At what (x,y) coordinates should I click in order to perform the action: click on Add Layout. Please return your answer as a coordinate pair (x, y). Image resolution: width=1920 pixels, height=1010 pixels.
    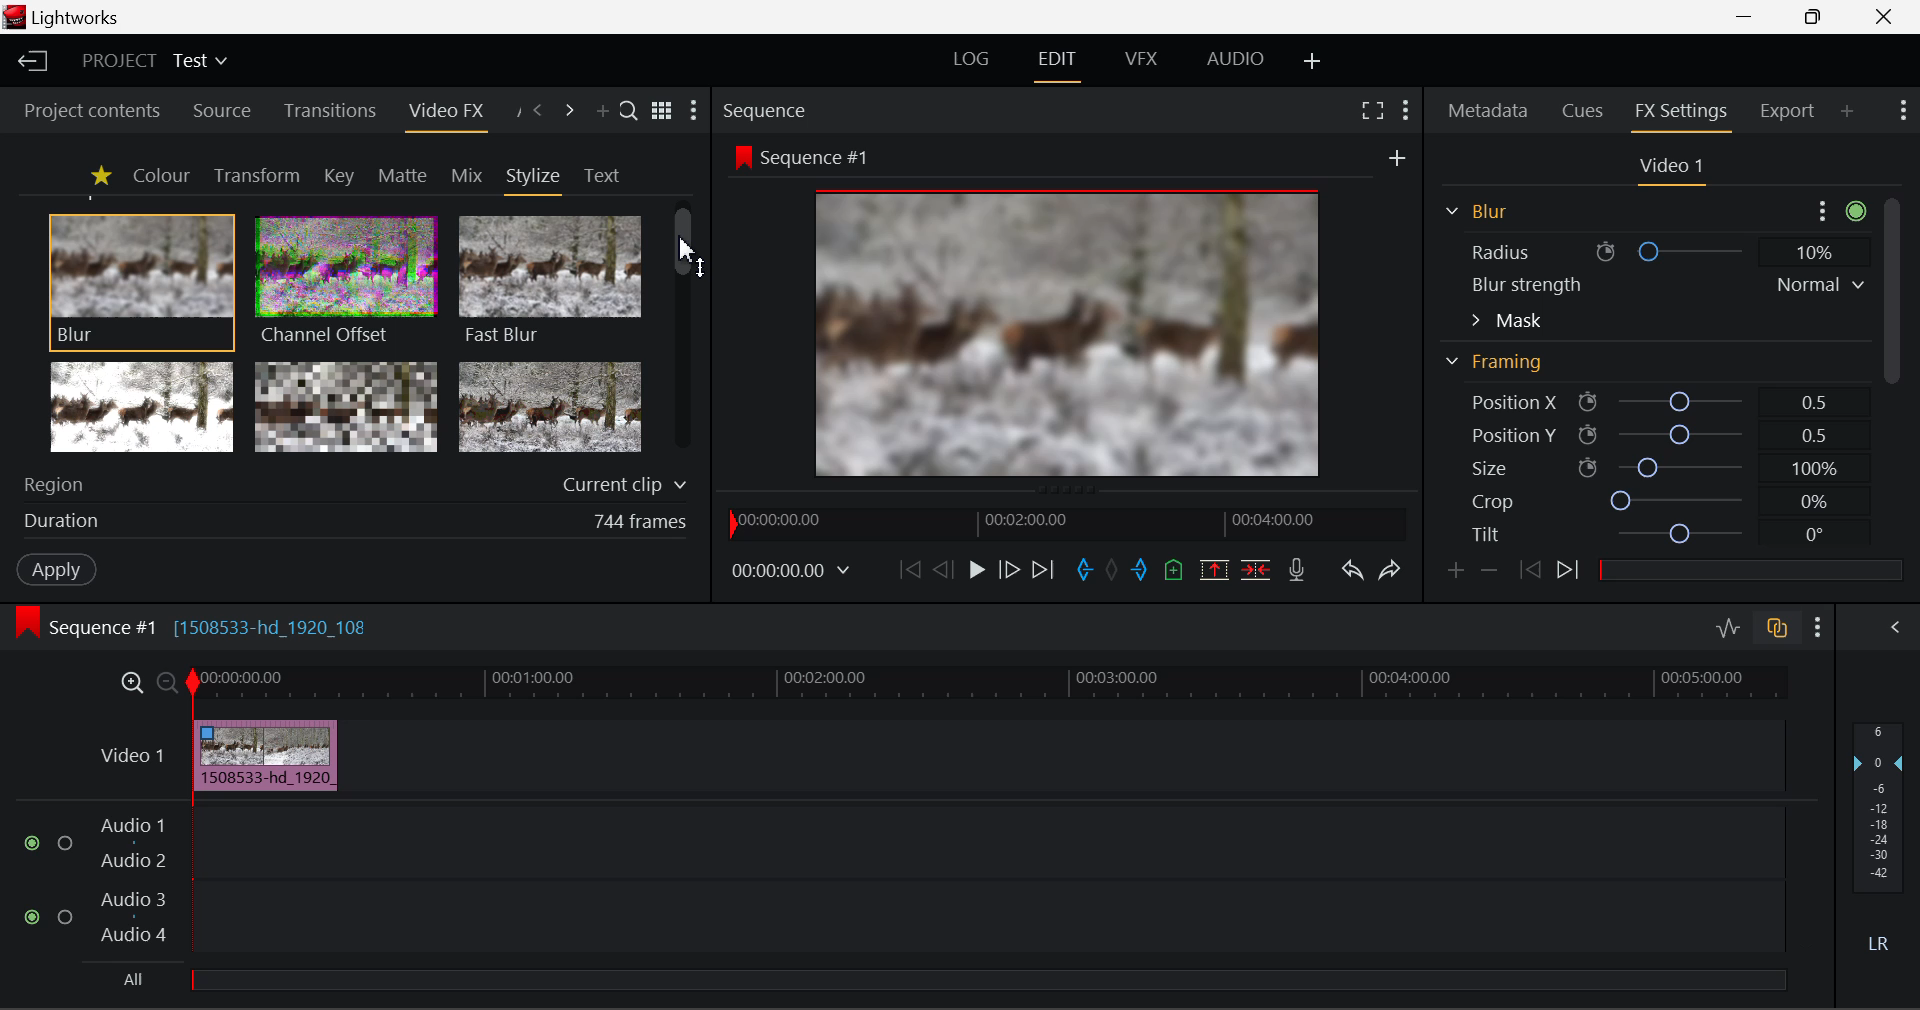
    Looking at the image, I should click on (1313, 61).